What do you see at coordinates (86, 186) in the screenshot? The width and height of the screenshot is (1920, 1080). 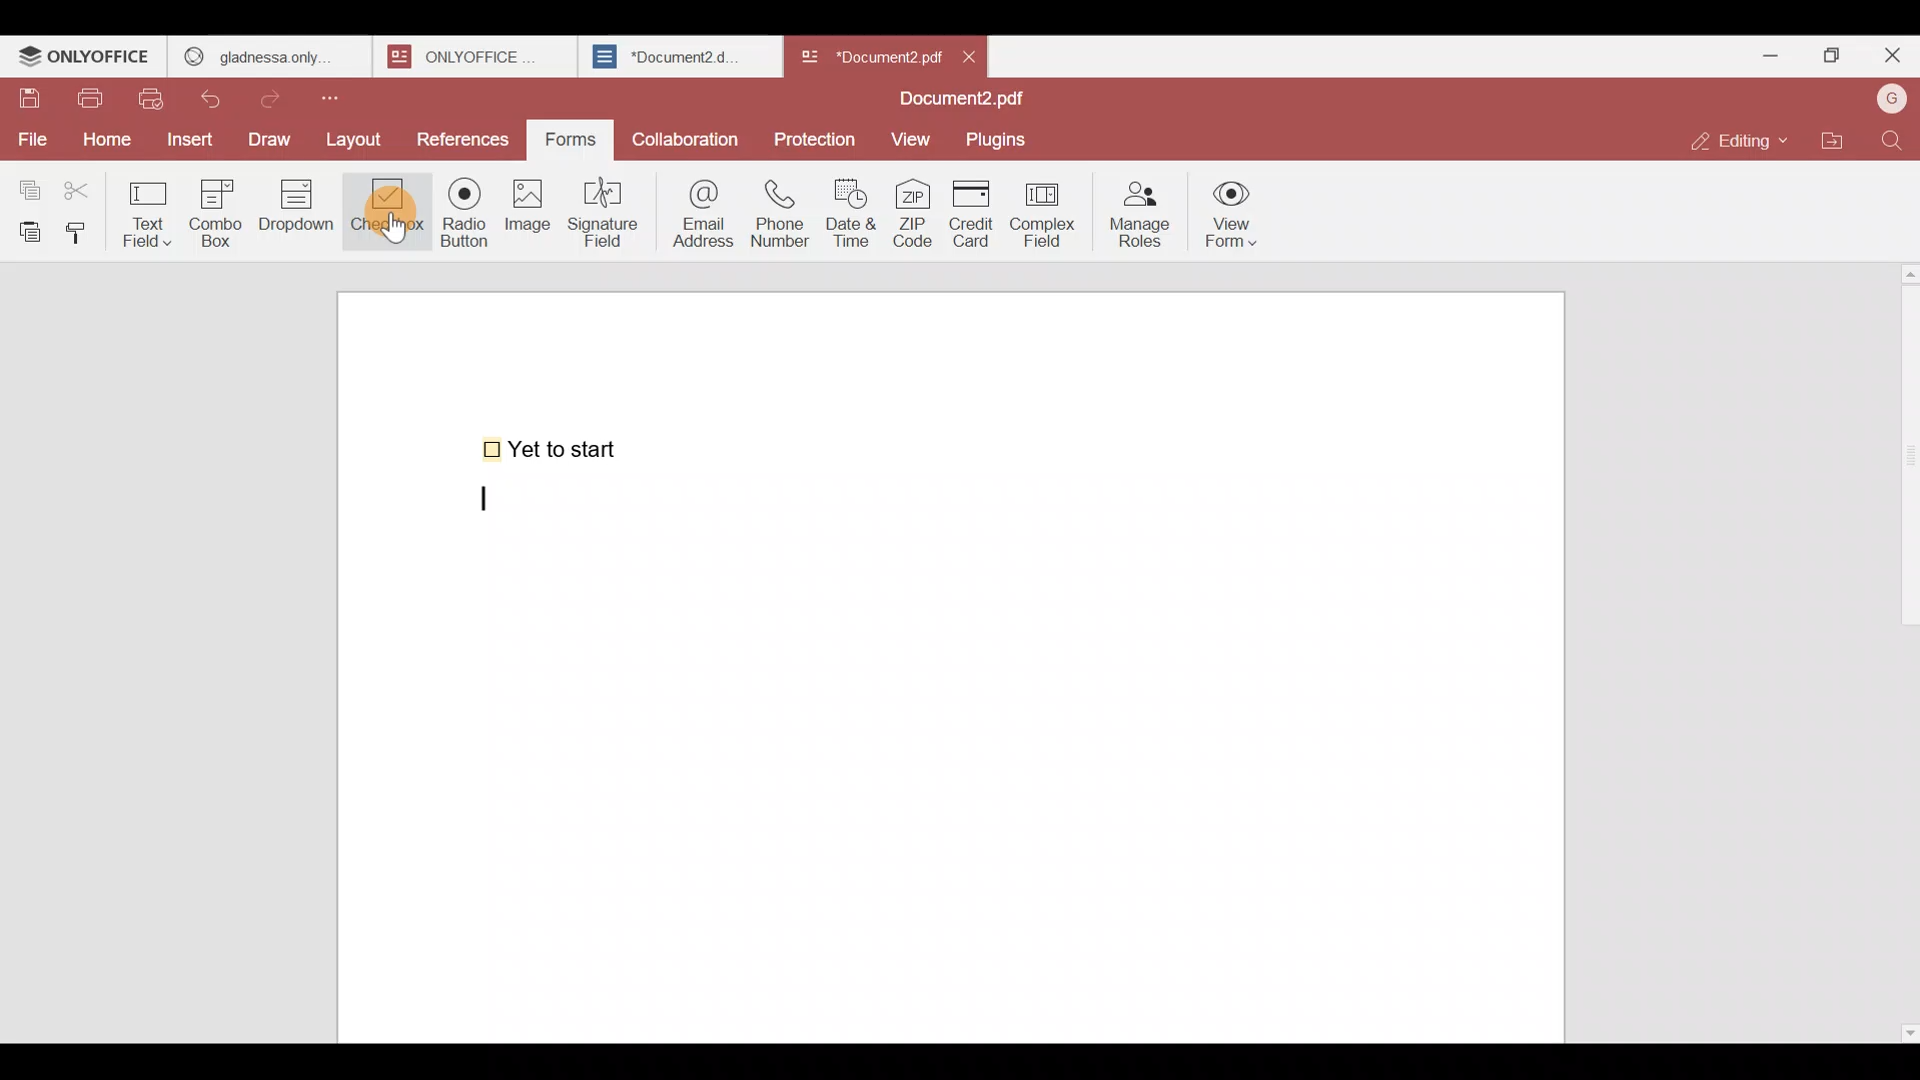 I see `Cut` at bounding box center [86, 186].